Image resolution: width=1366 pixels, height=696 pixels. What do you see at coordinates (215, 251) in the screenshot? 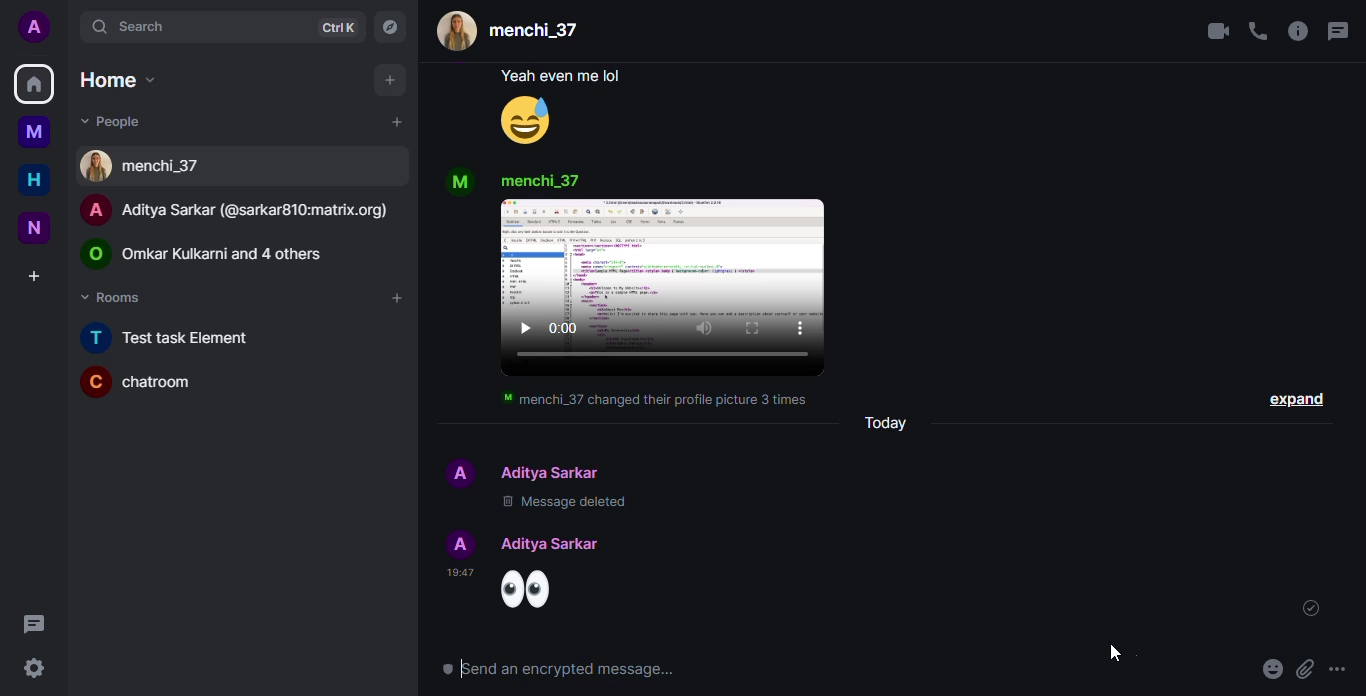
I see `people` at bounding box center [215, 251].